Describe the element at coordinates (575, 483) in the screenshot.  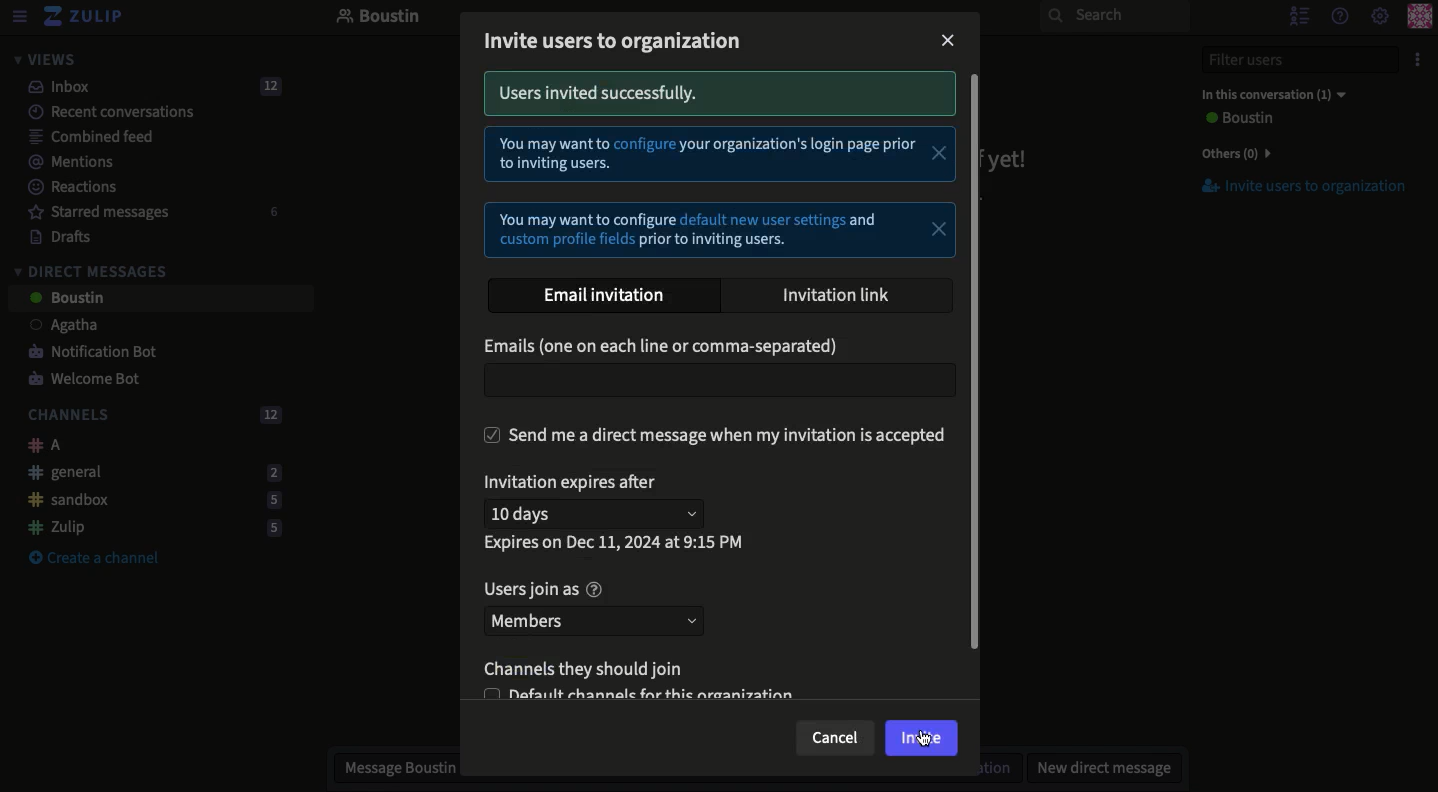
I see `Invitation expires after` at that location.